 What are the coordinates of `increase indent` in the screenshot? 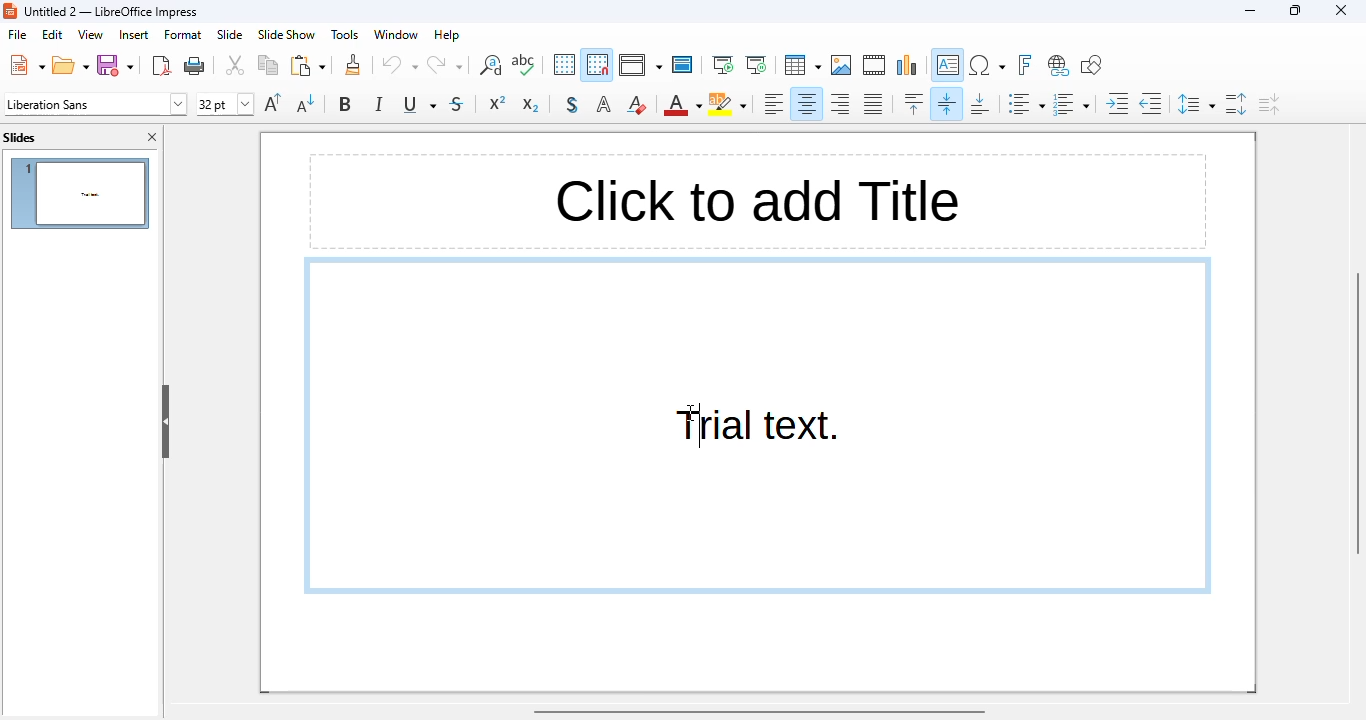 It's located at (1118, 104).